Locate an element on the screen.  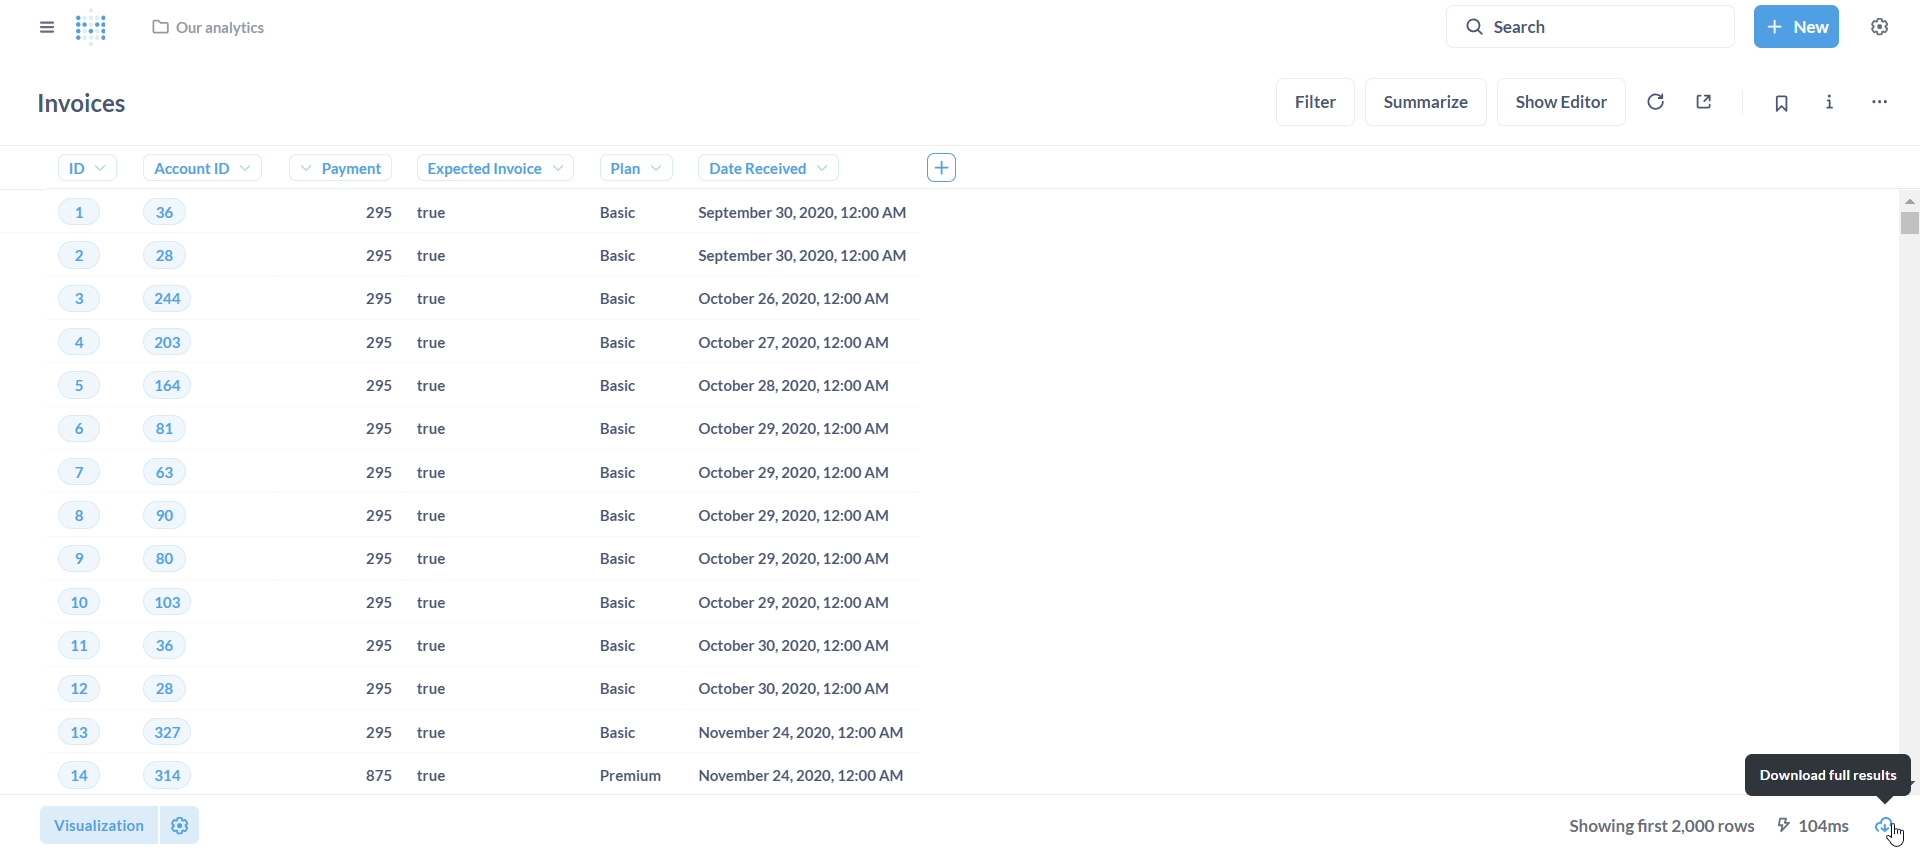
plan is located at coordinates (614, 167).